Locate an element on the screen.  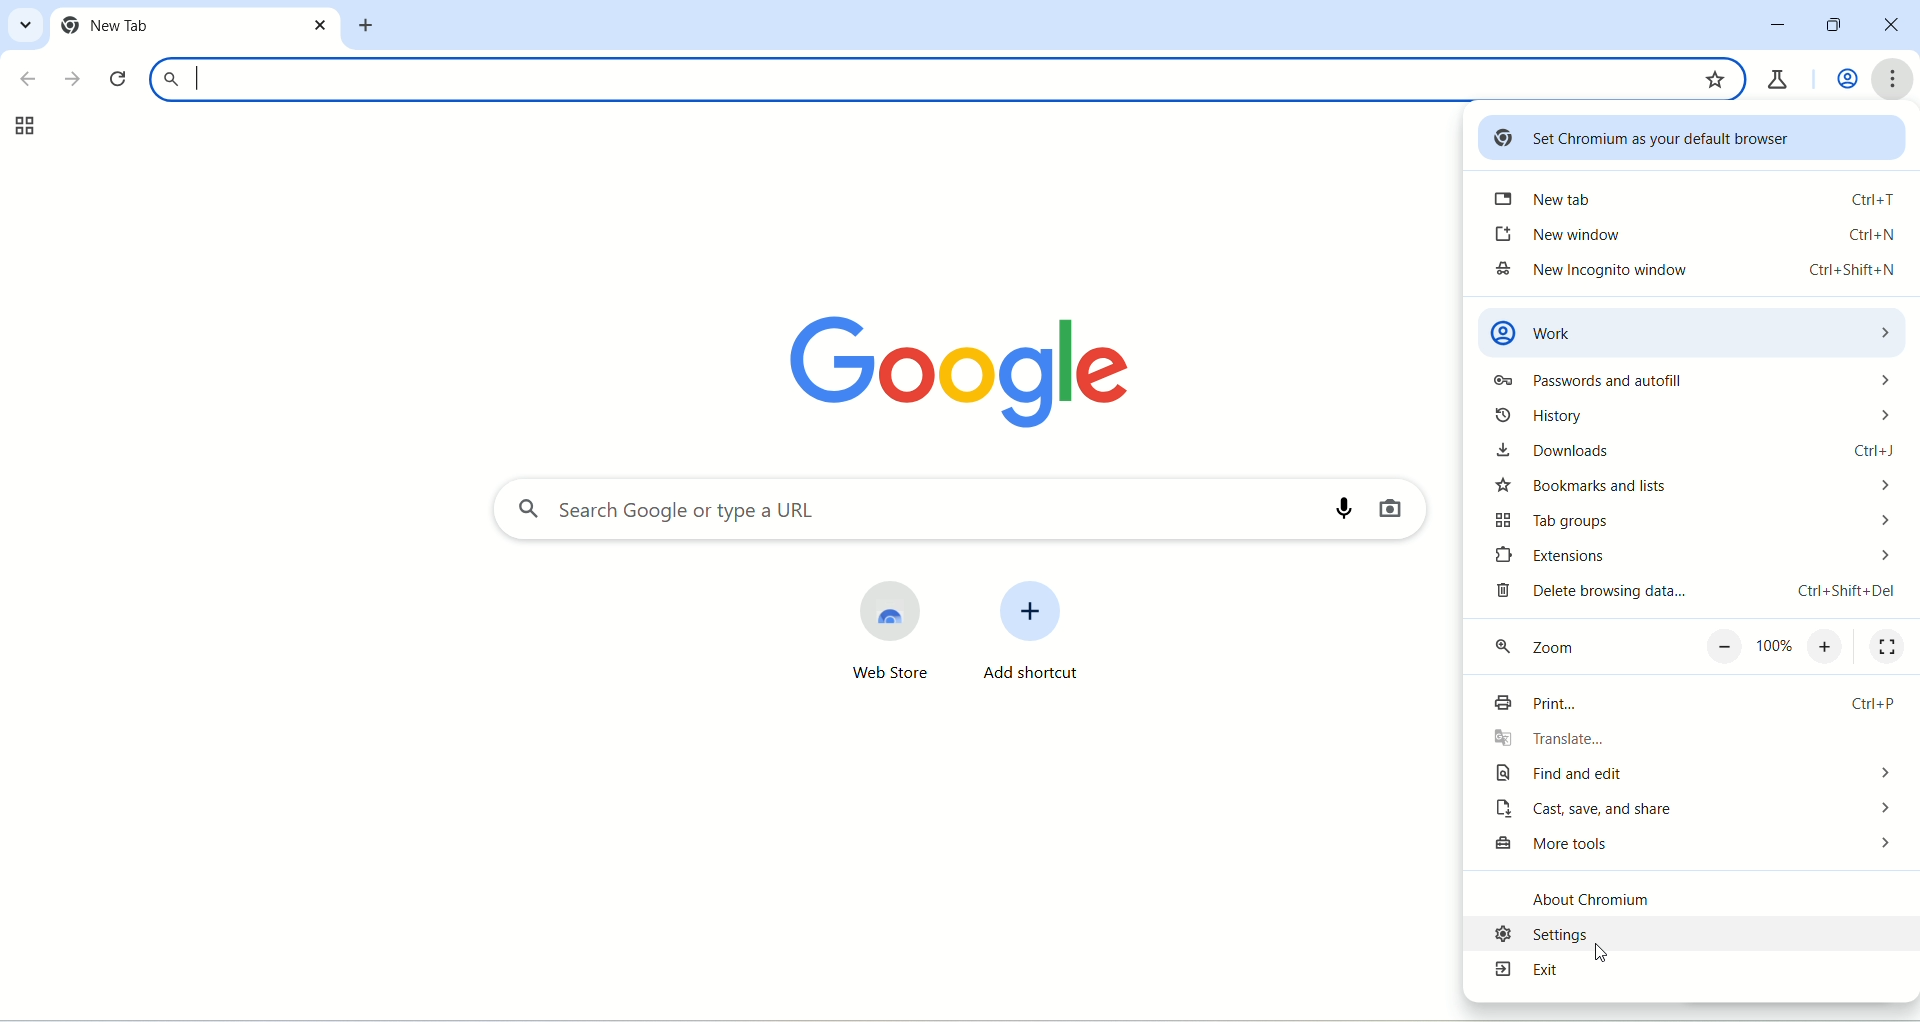
bookmark this tab is located at coordinates (1717, 77).